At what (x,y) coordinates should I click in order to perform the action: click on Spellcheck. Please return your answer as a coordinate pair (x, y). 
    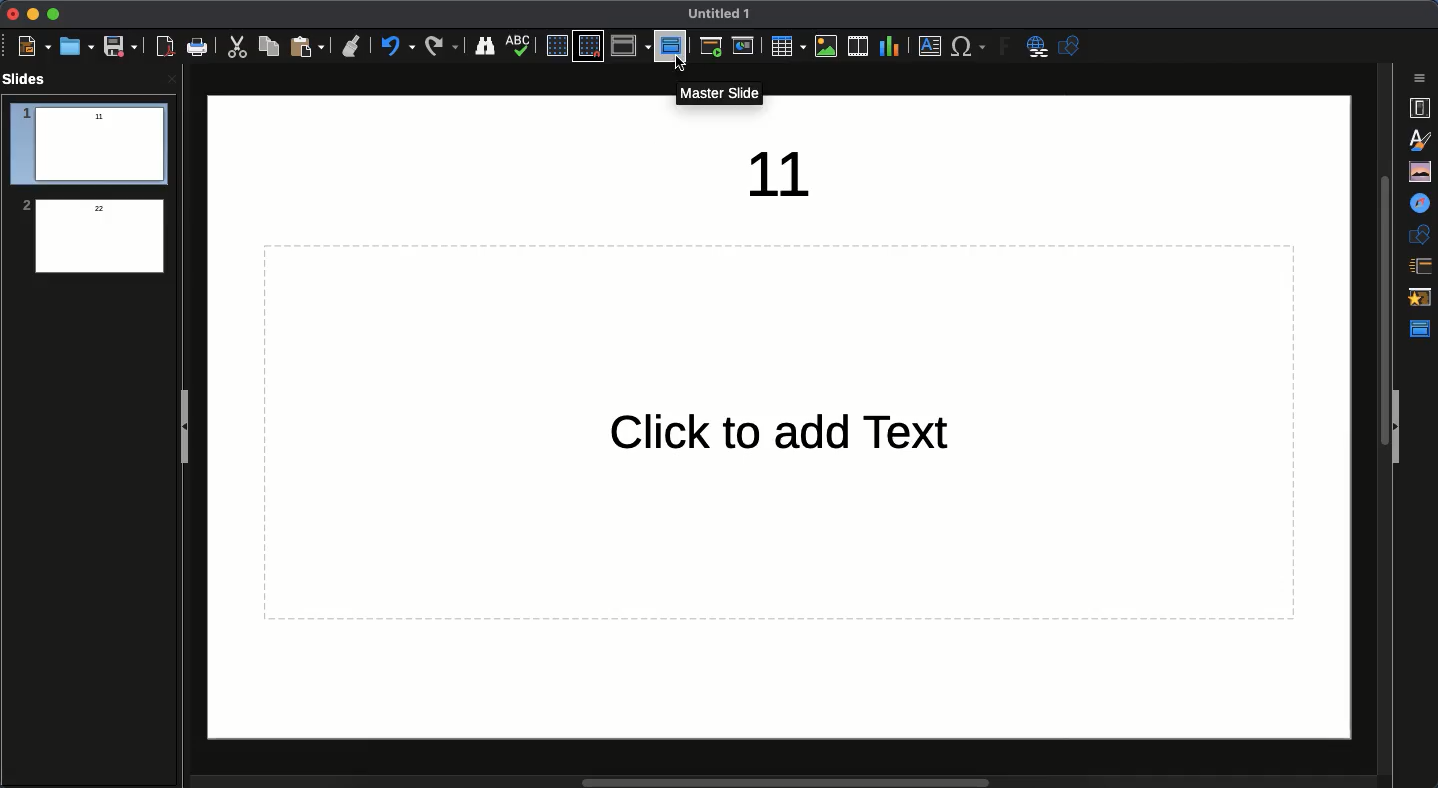
    Looking at the image, I should click on (519, 44).